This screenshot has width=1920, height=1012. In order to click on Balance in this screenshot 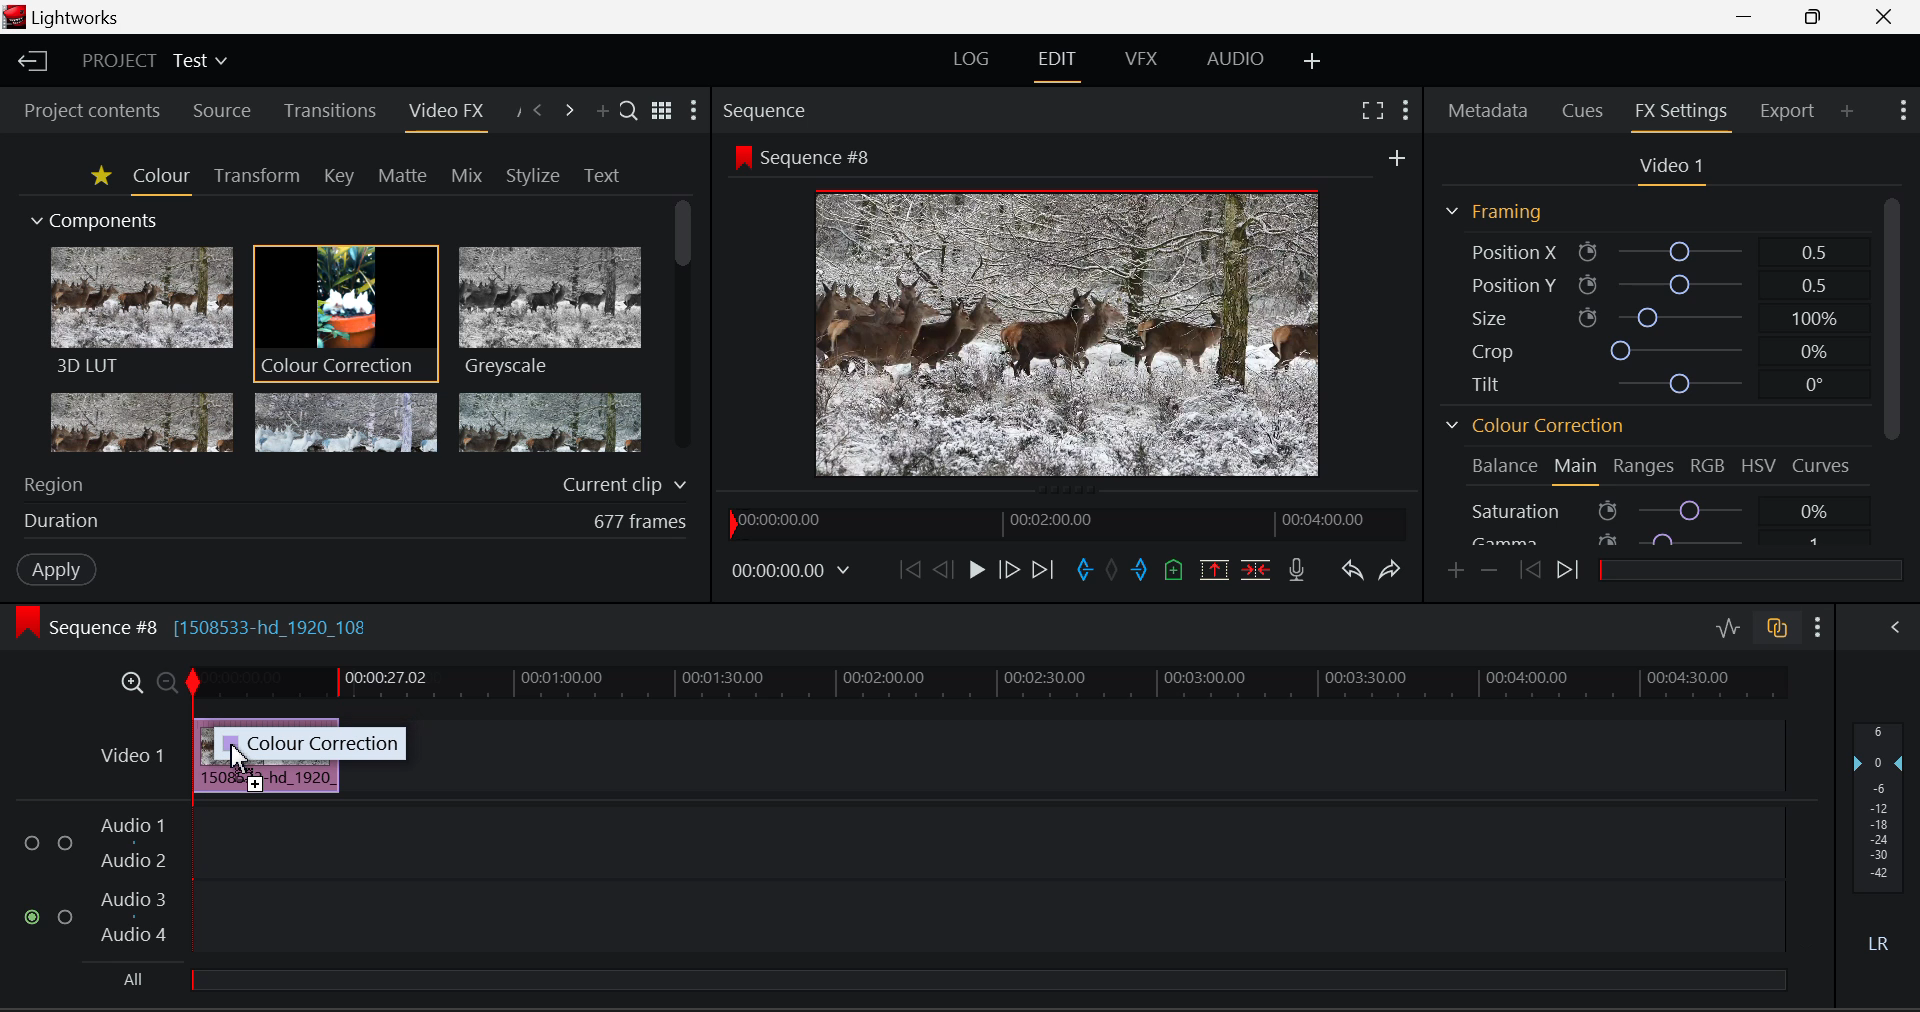, I will do `click(1504, 465)`.